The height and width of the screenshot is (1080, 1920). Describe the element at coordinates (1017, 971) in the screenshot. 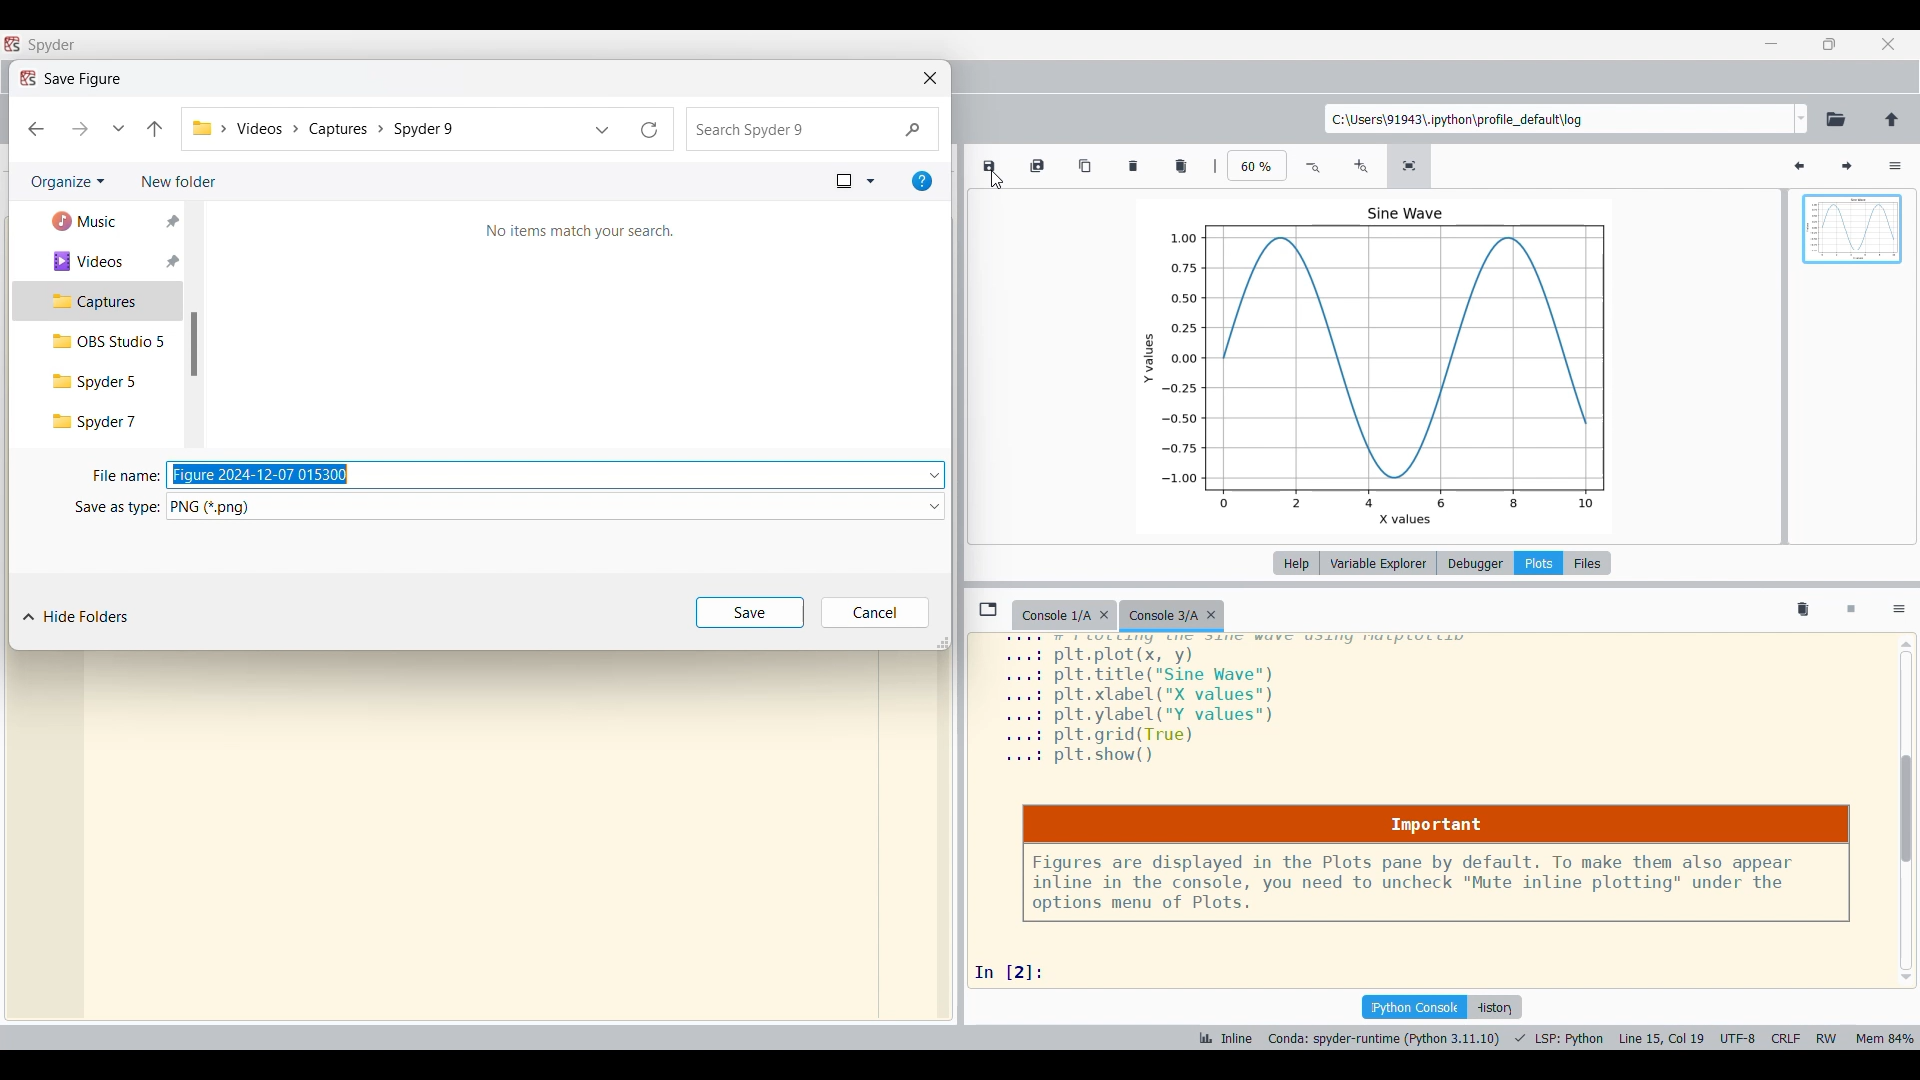

I see `input` at that location.